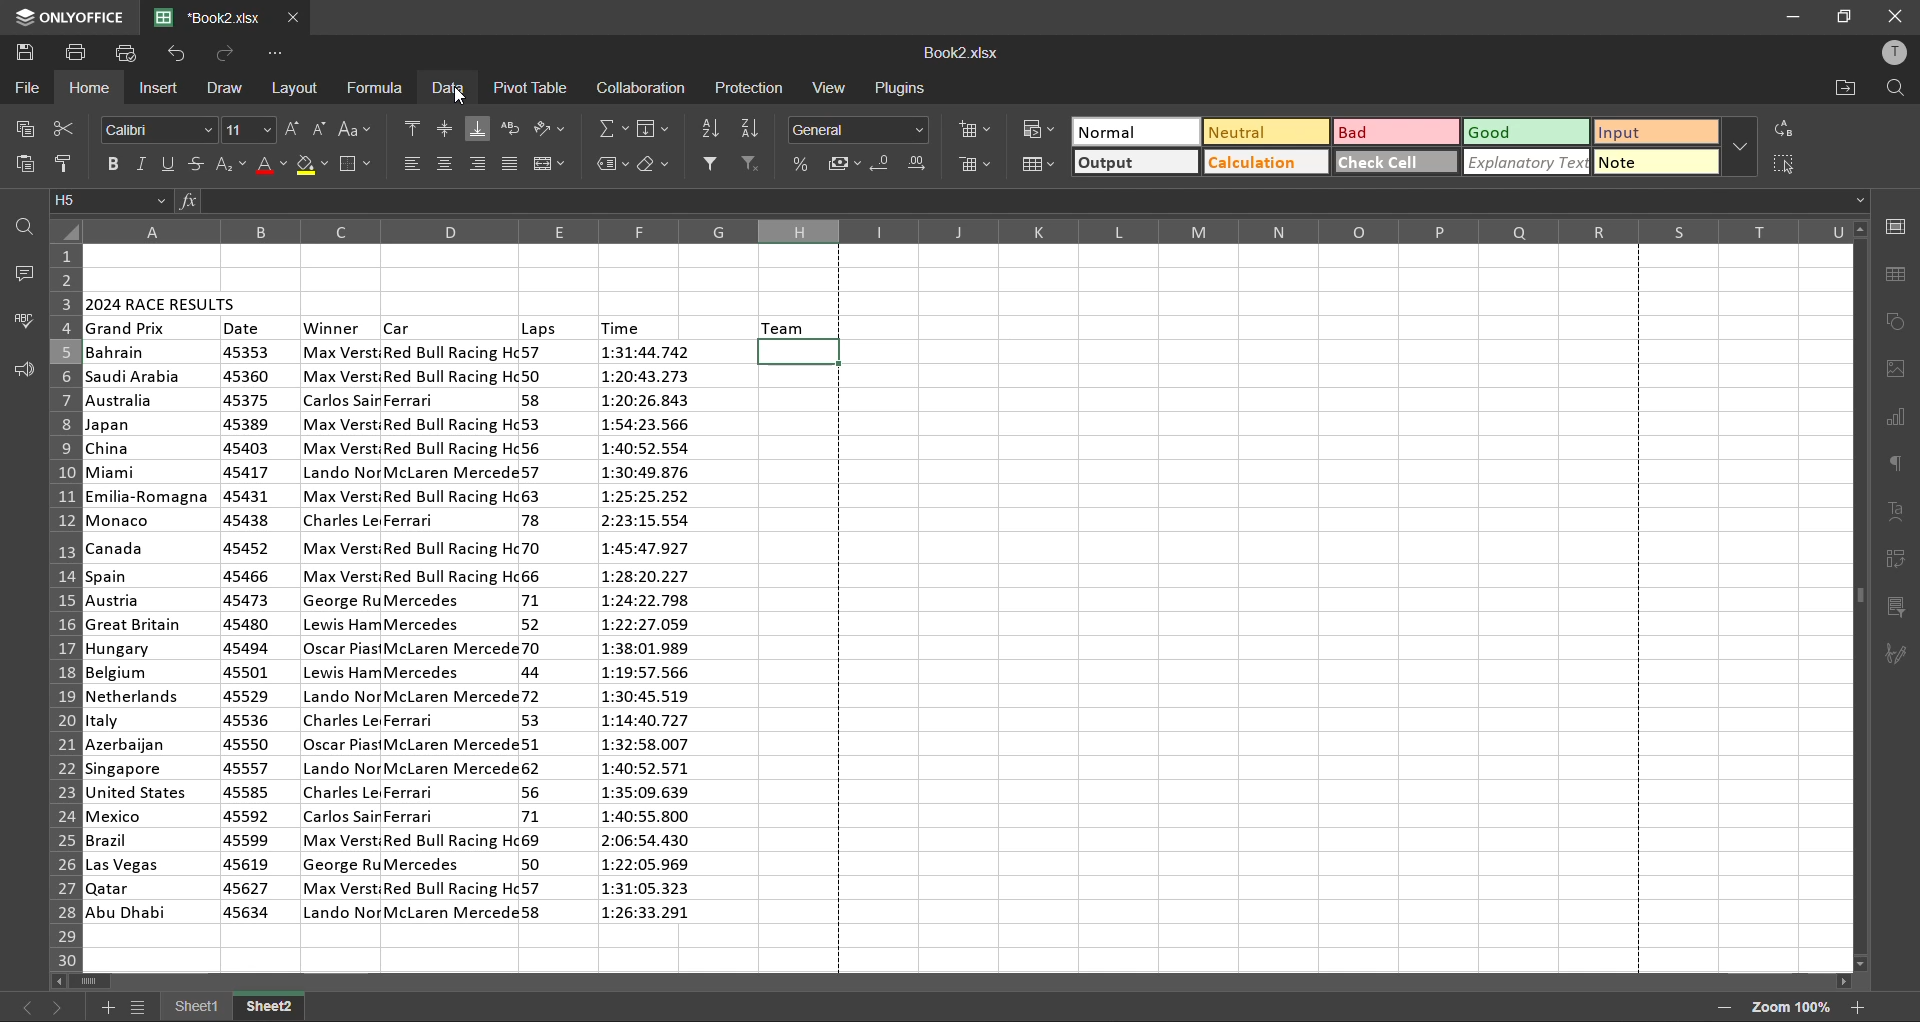  What do you see at coordinates (68, 17) in the screenshot?
I see `app name` at bounding box center [68, 17].